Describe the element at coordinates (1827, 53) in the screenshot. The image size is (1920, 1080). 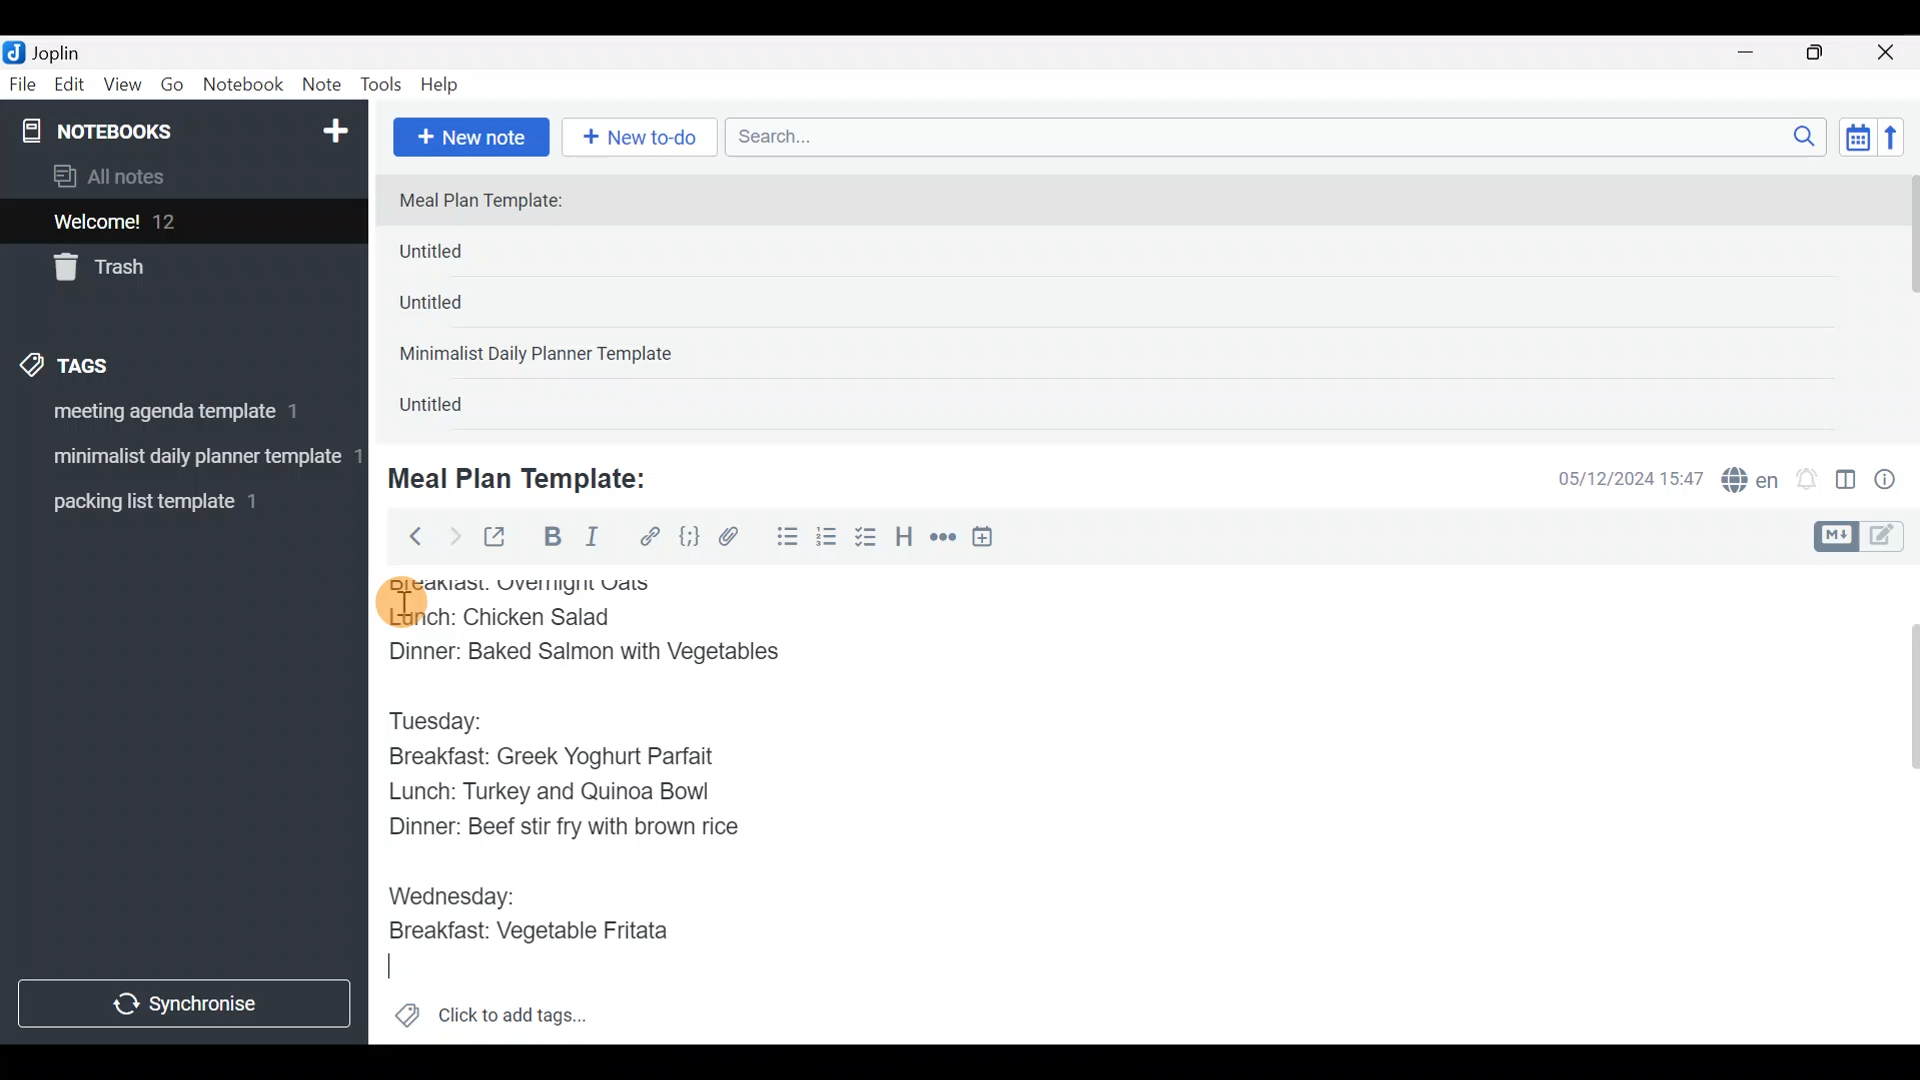
I see `Maximize` at that location.